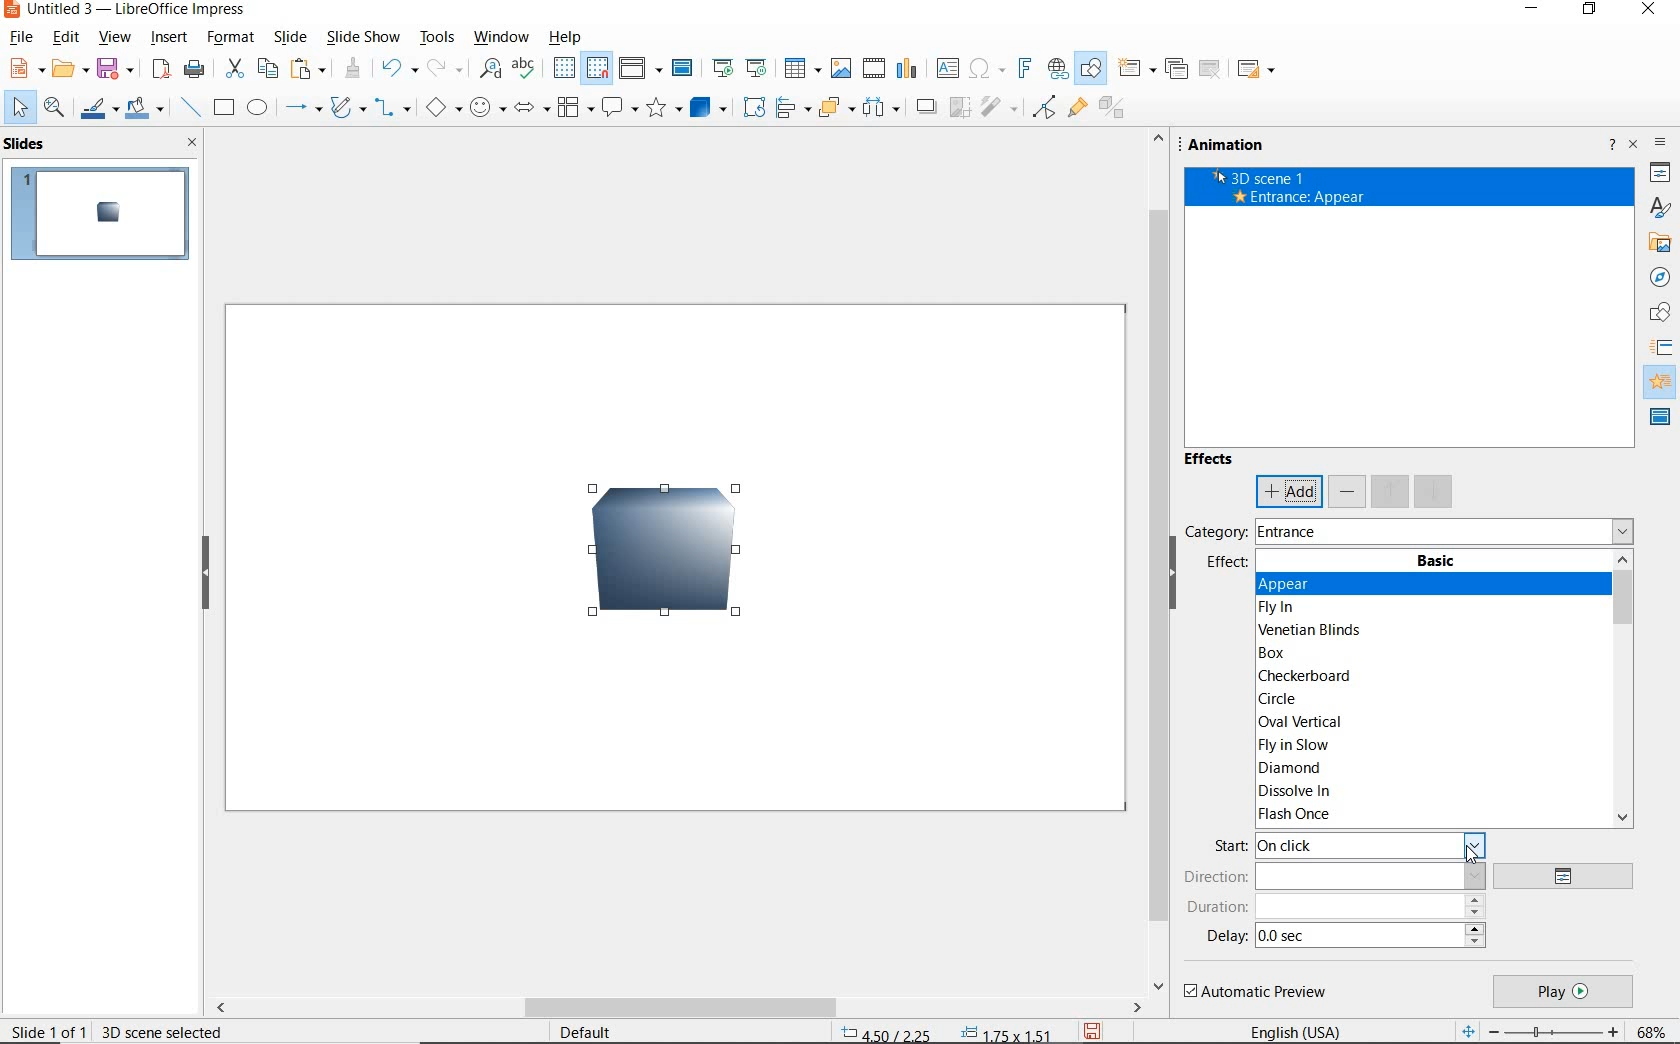 The image size is (1680, 1044). What do you see at coordinates (1475, 853) in the screenshot?
I see `cursor` at bounding box center [1475, 853].